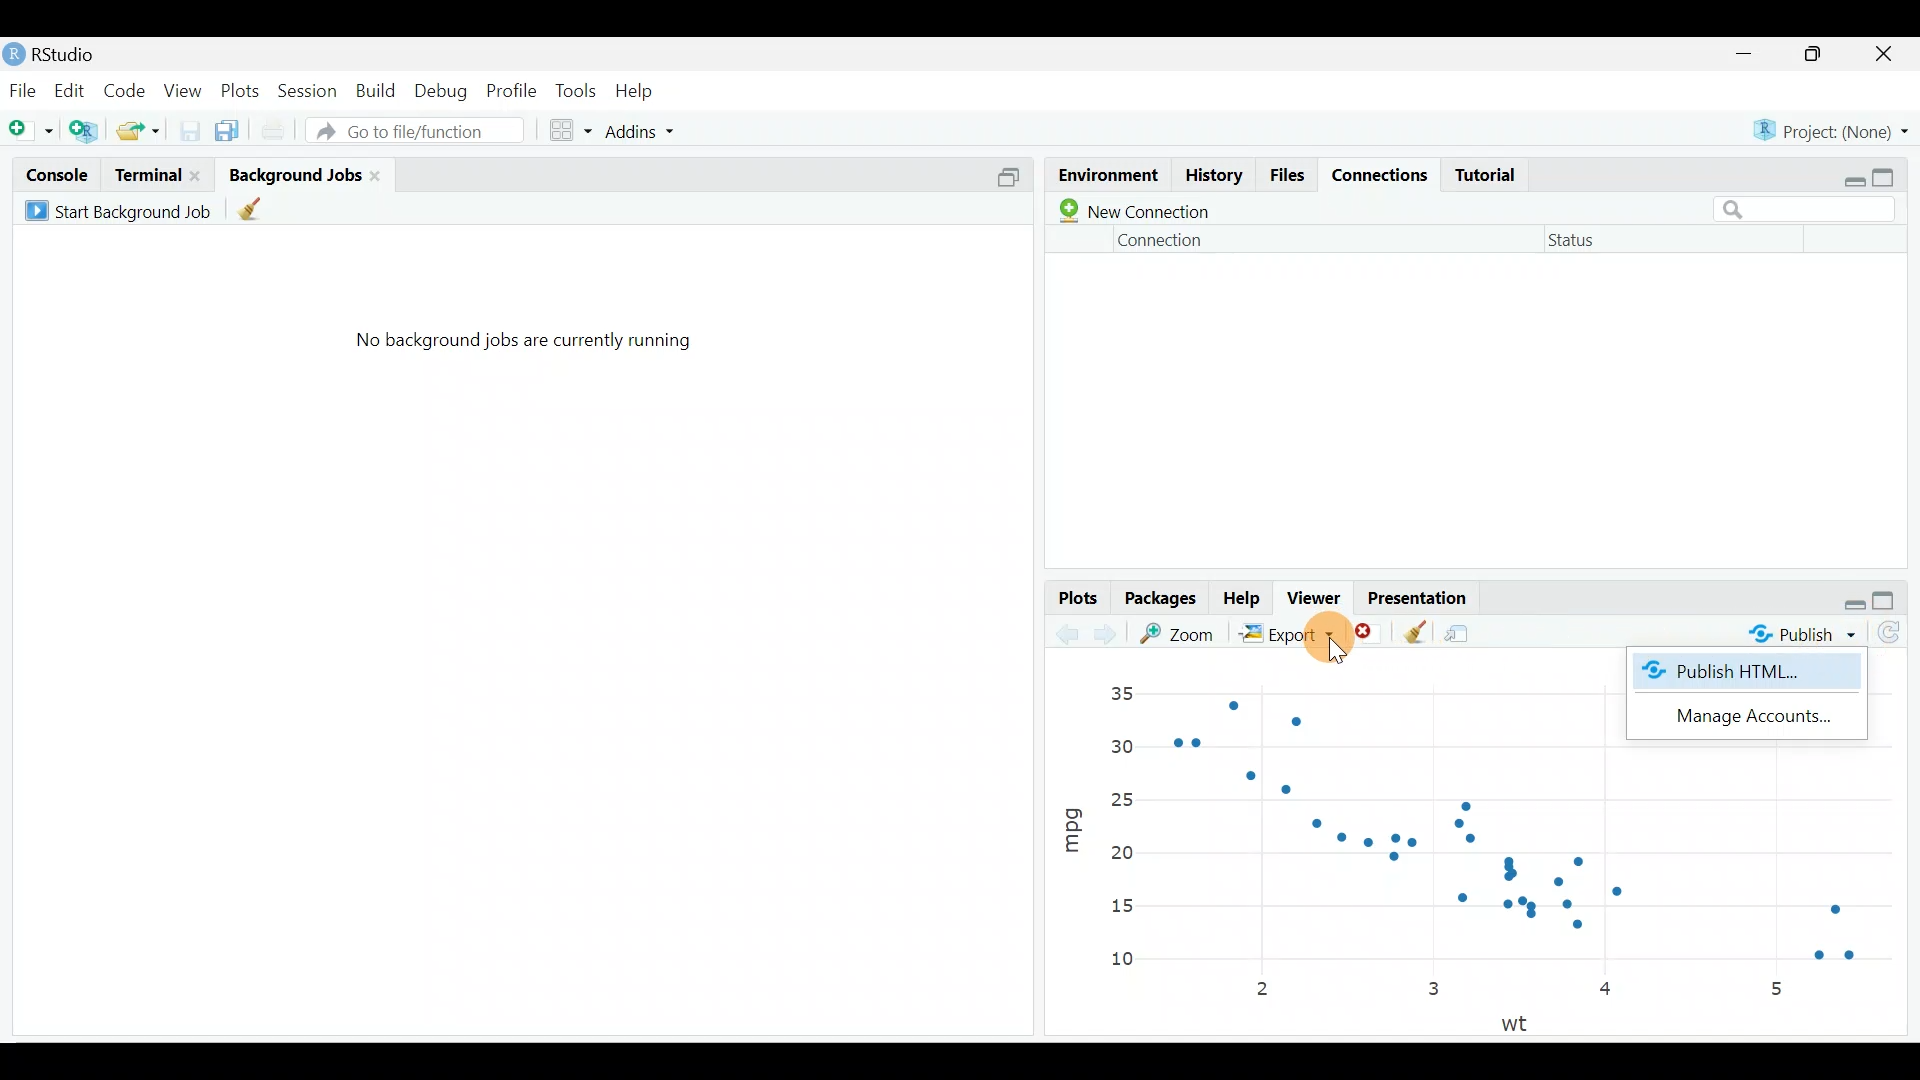 Image resolution: width=1920 pixels, height=1080 pixels. What do you see at coordinates (1163, 600) in the screenshot?
I see `Packages` at bounding box center [1163, 600].